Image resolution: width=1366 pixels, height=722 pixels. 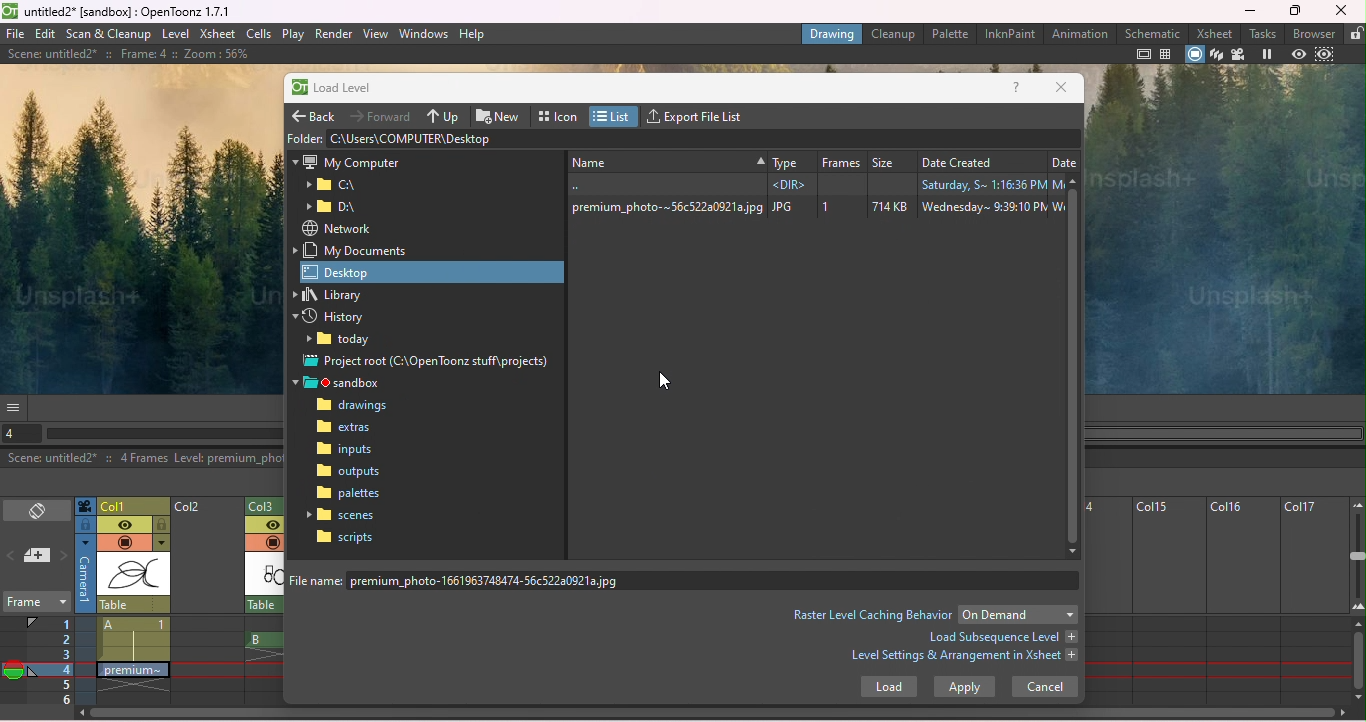 I want to click on camera stand visibility toggle, so click(x=272, y=542).